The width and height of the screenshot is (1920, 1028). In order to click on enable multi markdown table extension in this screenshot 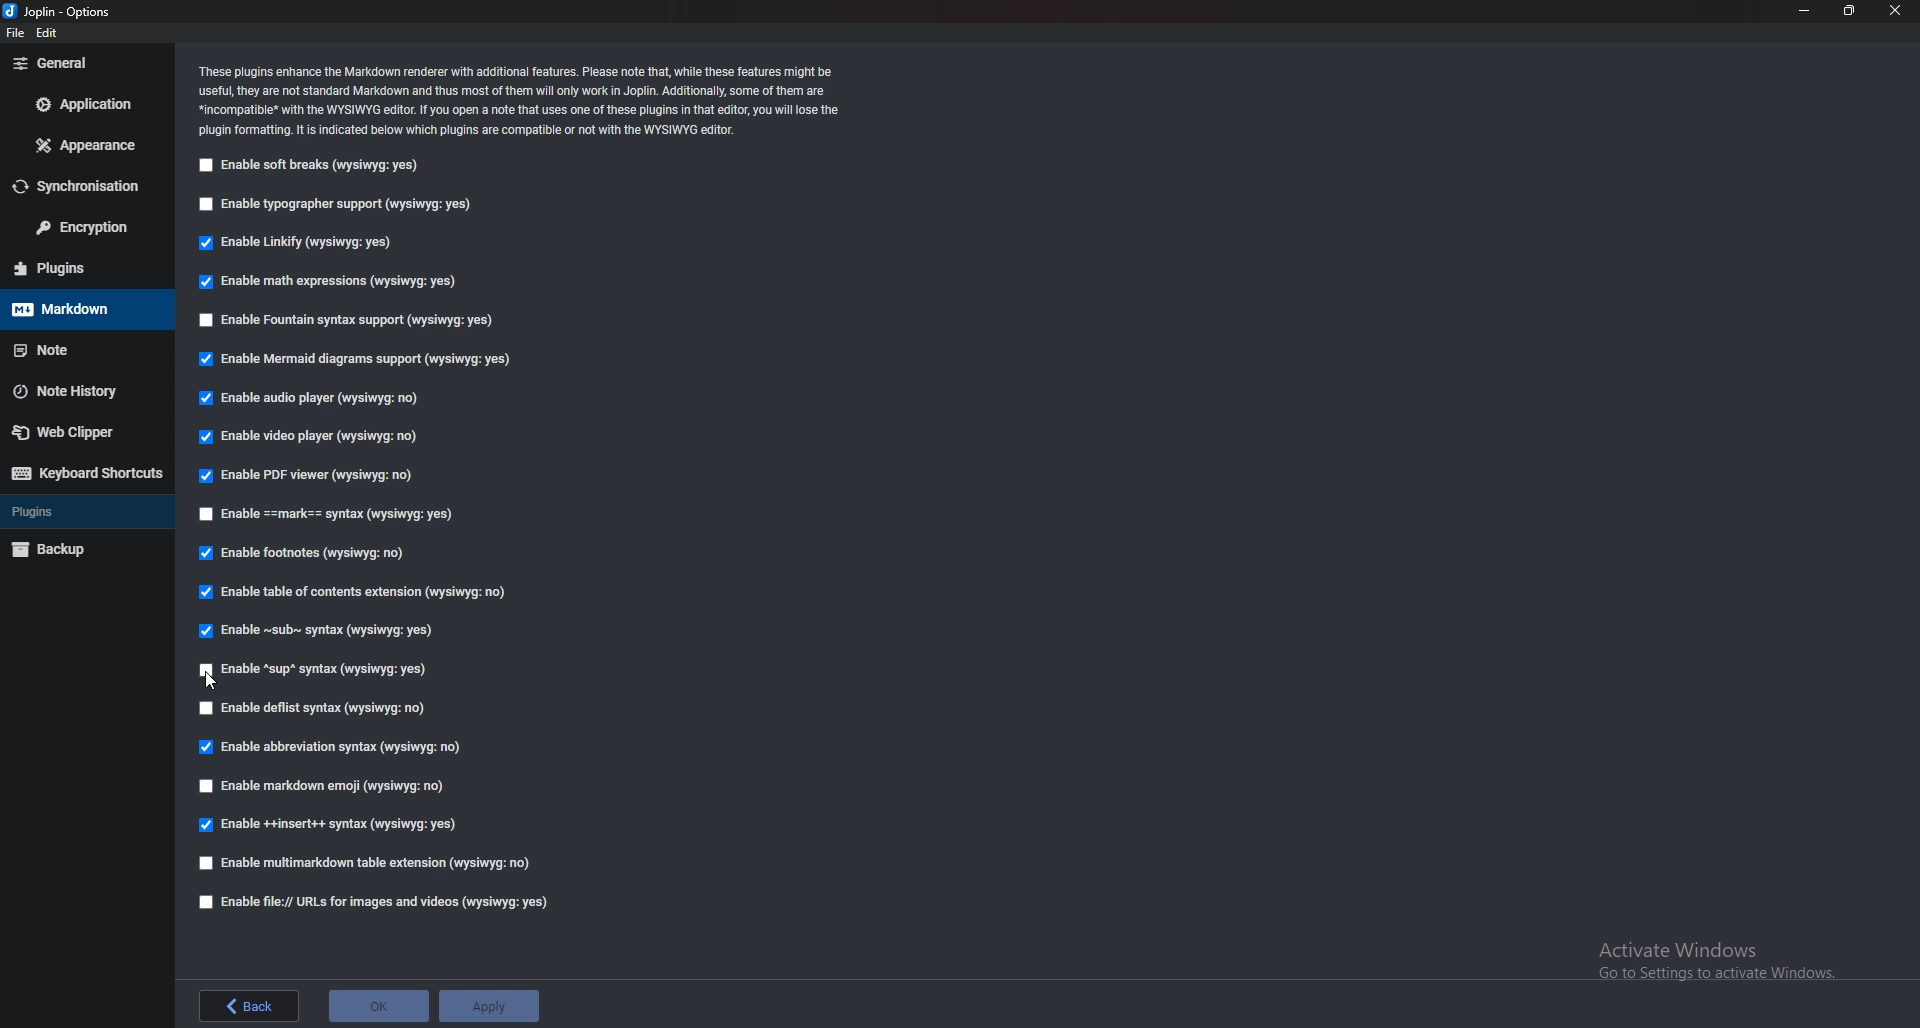, I will do `click(362, 864)`.